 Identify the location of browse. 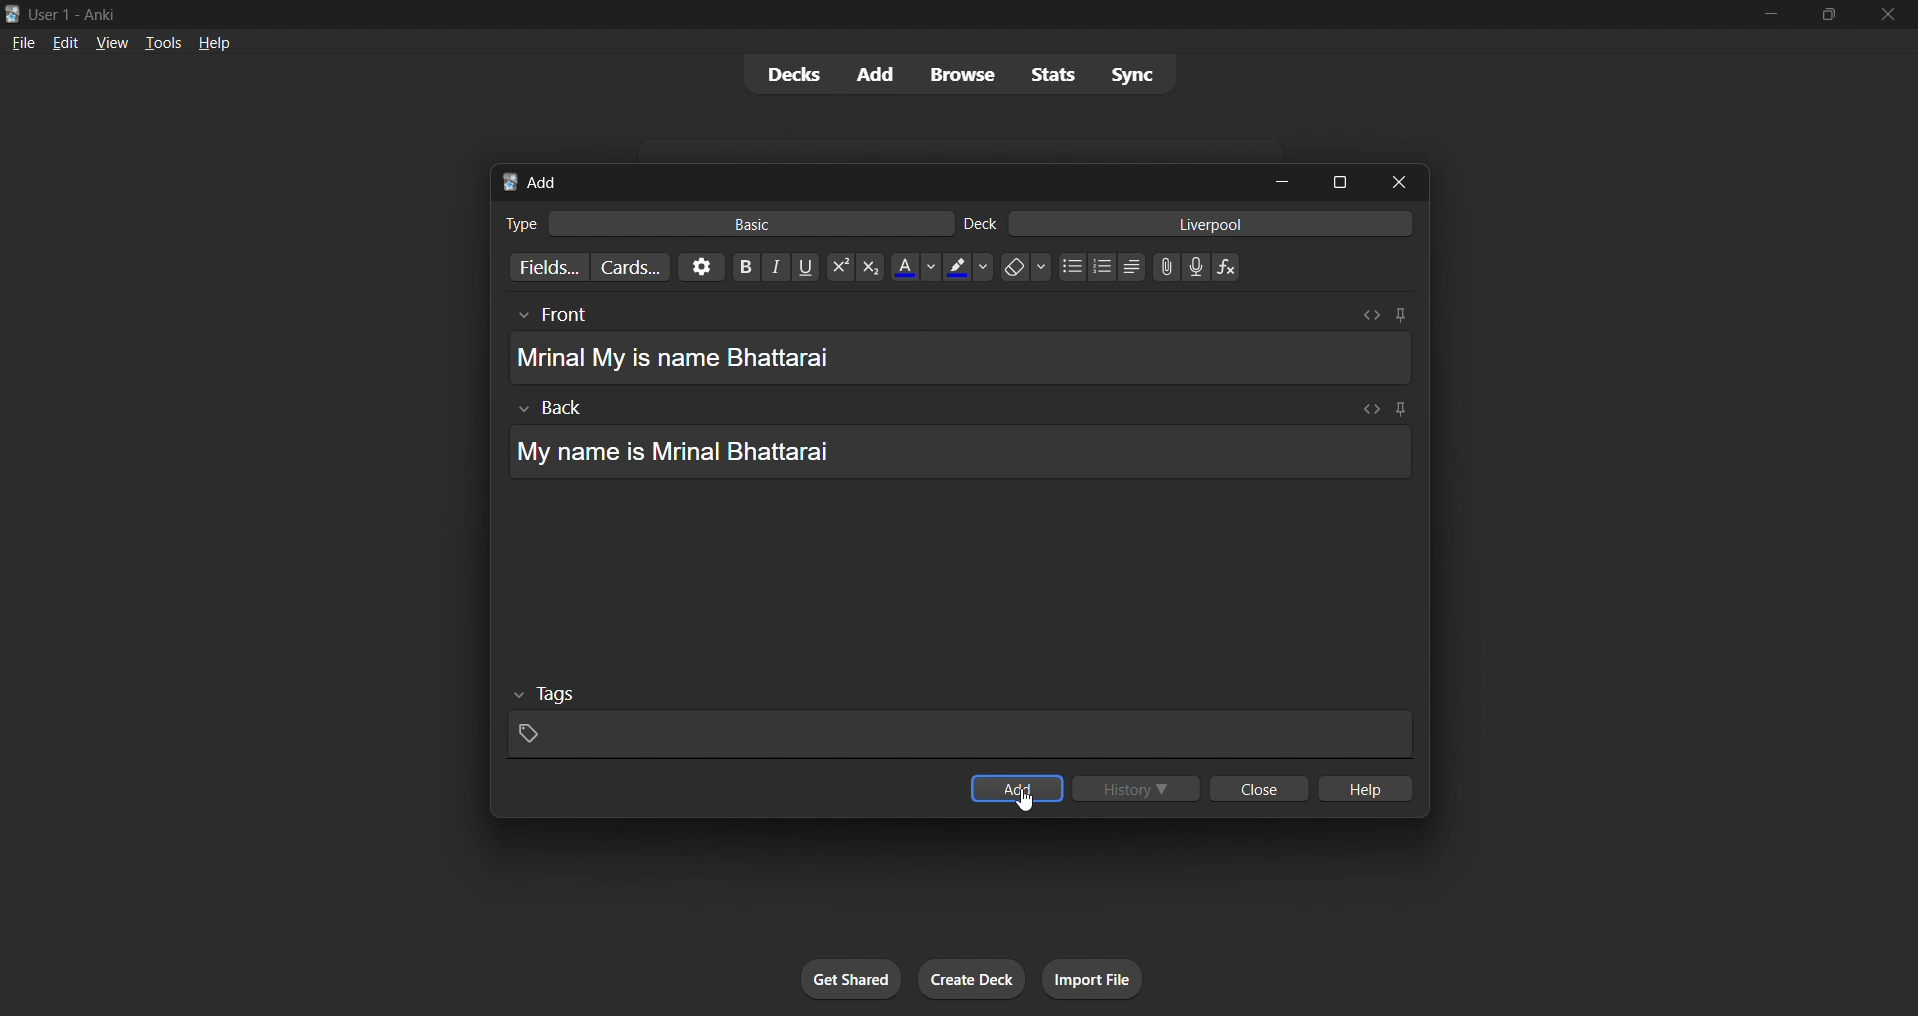
(954, 73).